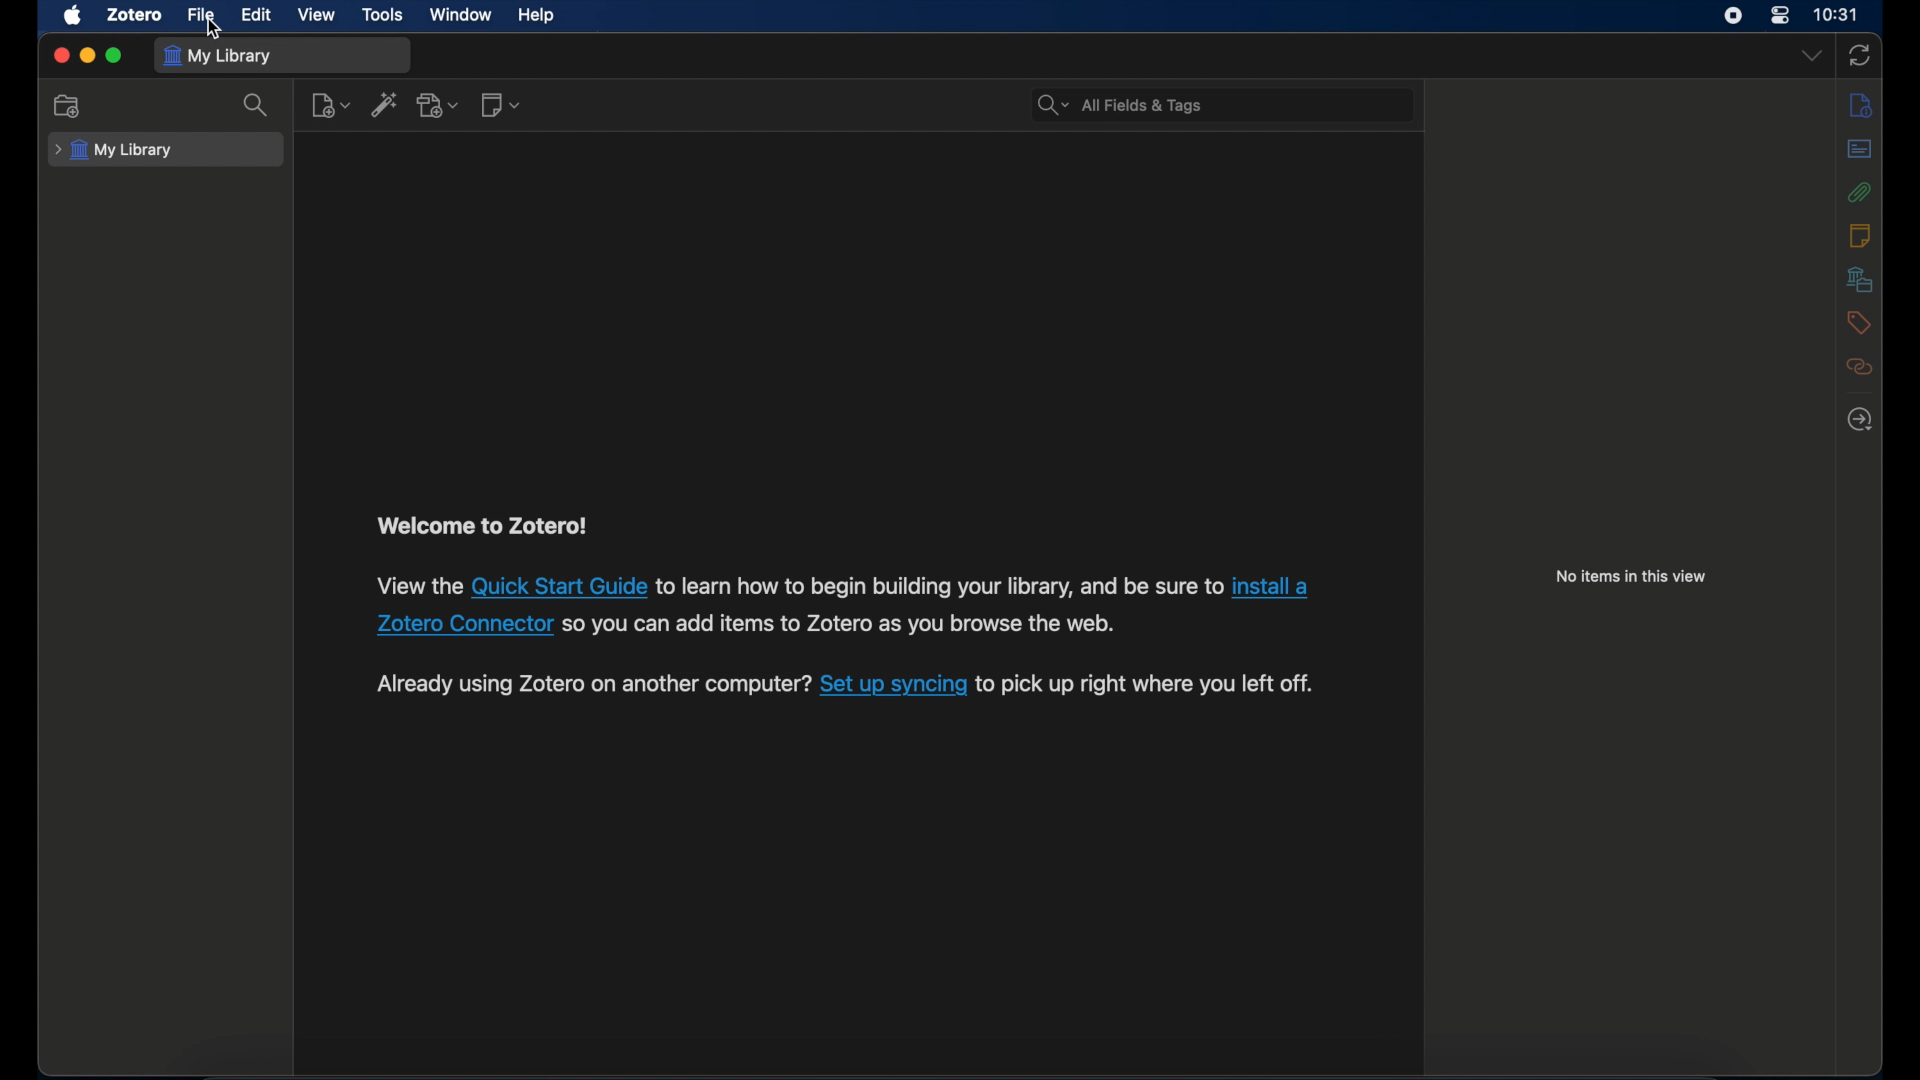 Image resolution: width=1920 pixels, height=1080 pixels. Describe the element at coordinates (1631, 576) in the screenshot. I see `no items in this view` at that location.